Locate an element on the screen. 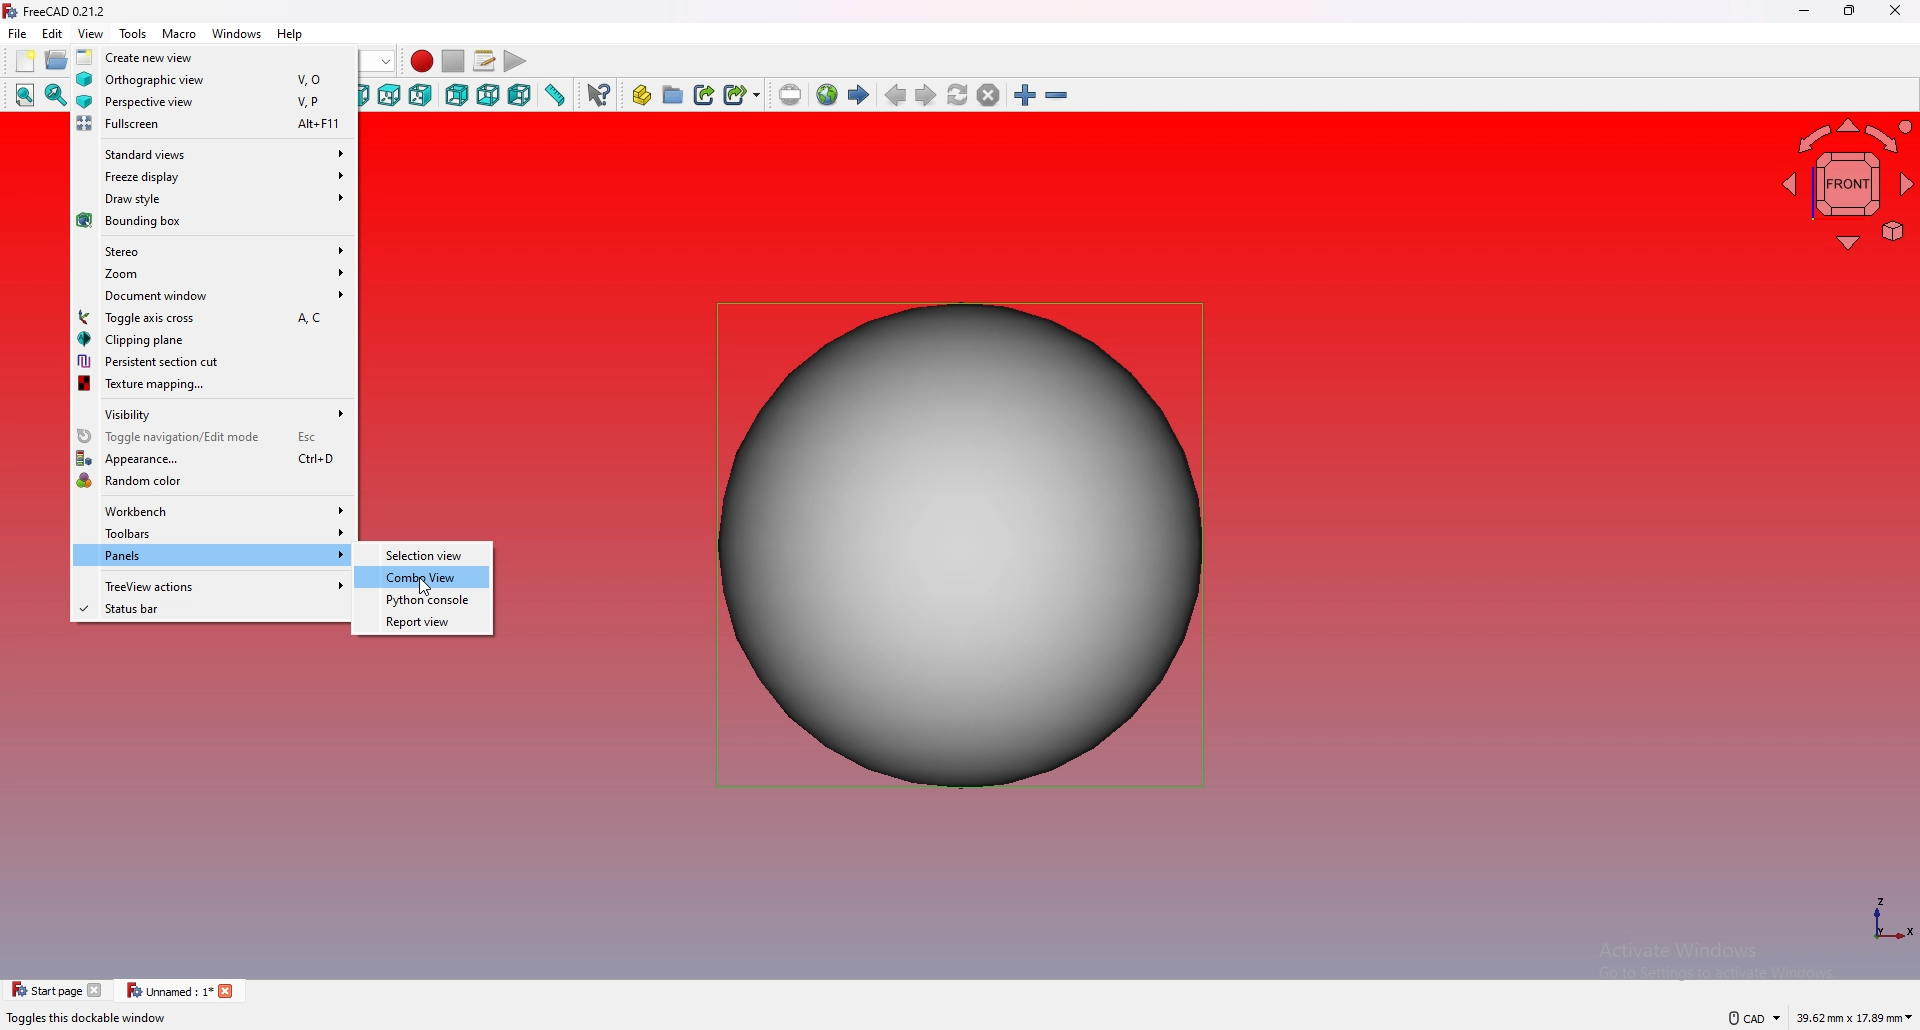 The width and height of the screenshot is (1920, 1030). create part is located at coordinates (641, 95).